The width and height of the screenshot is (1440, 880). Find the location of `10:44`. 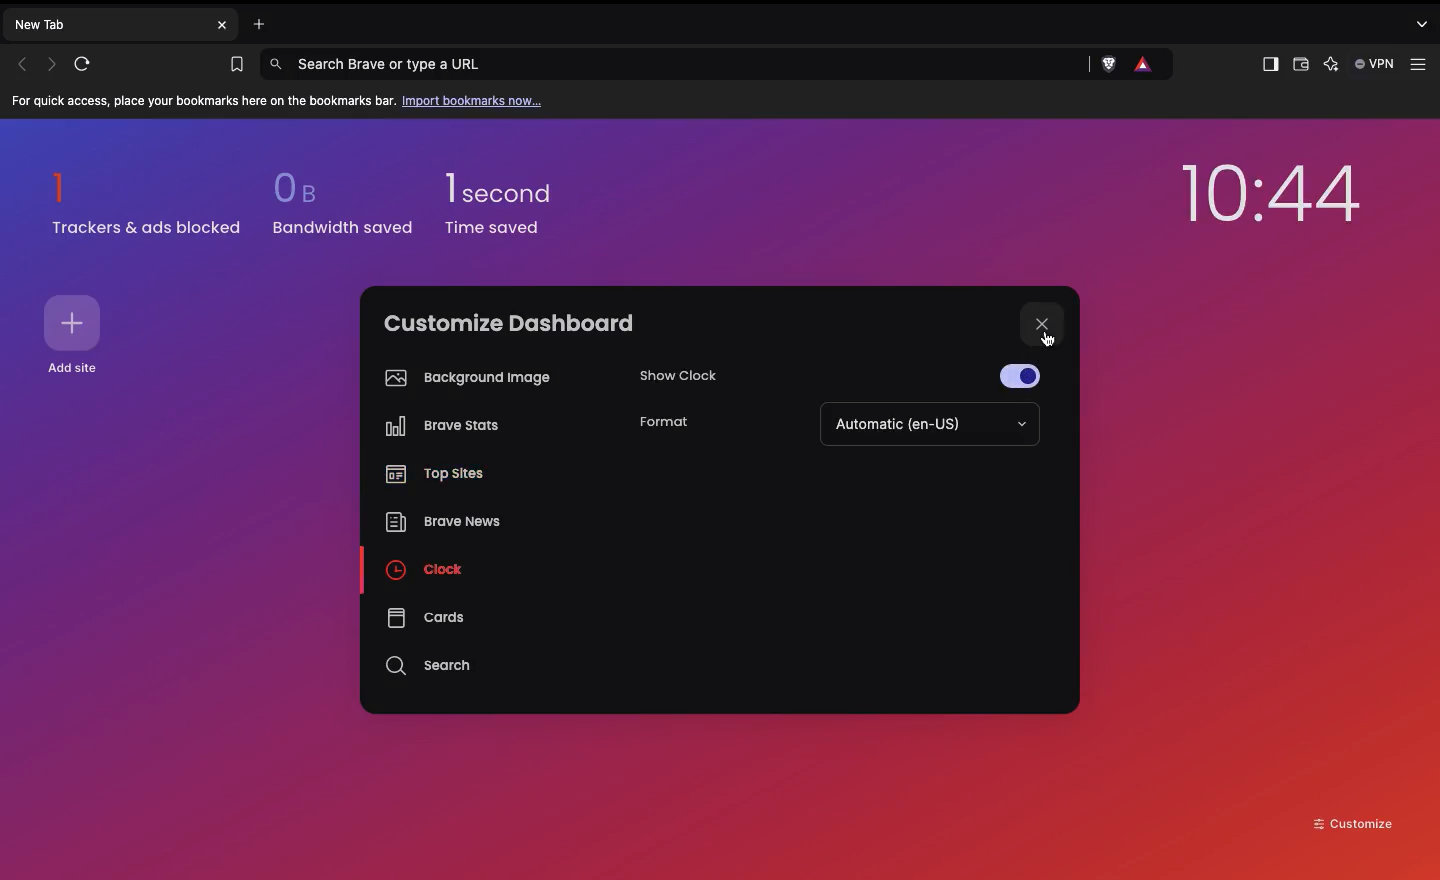

10:44 is located at coordinates (1271, 199).